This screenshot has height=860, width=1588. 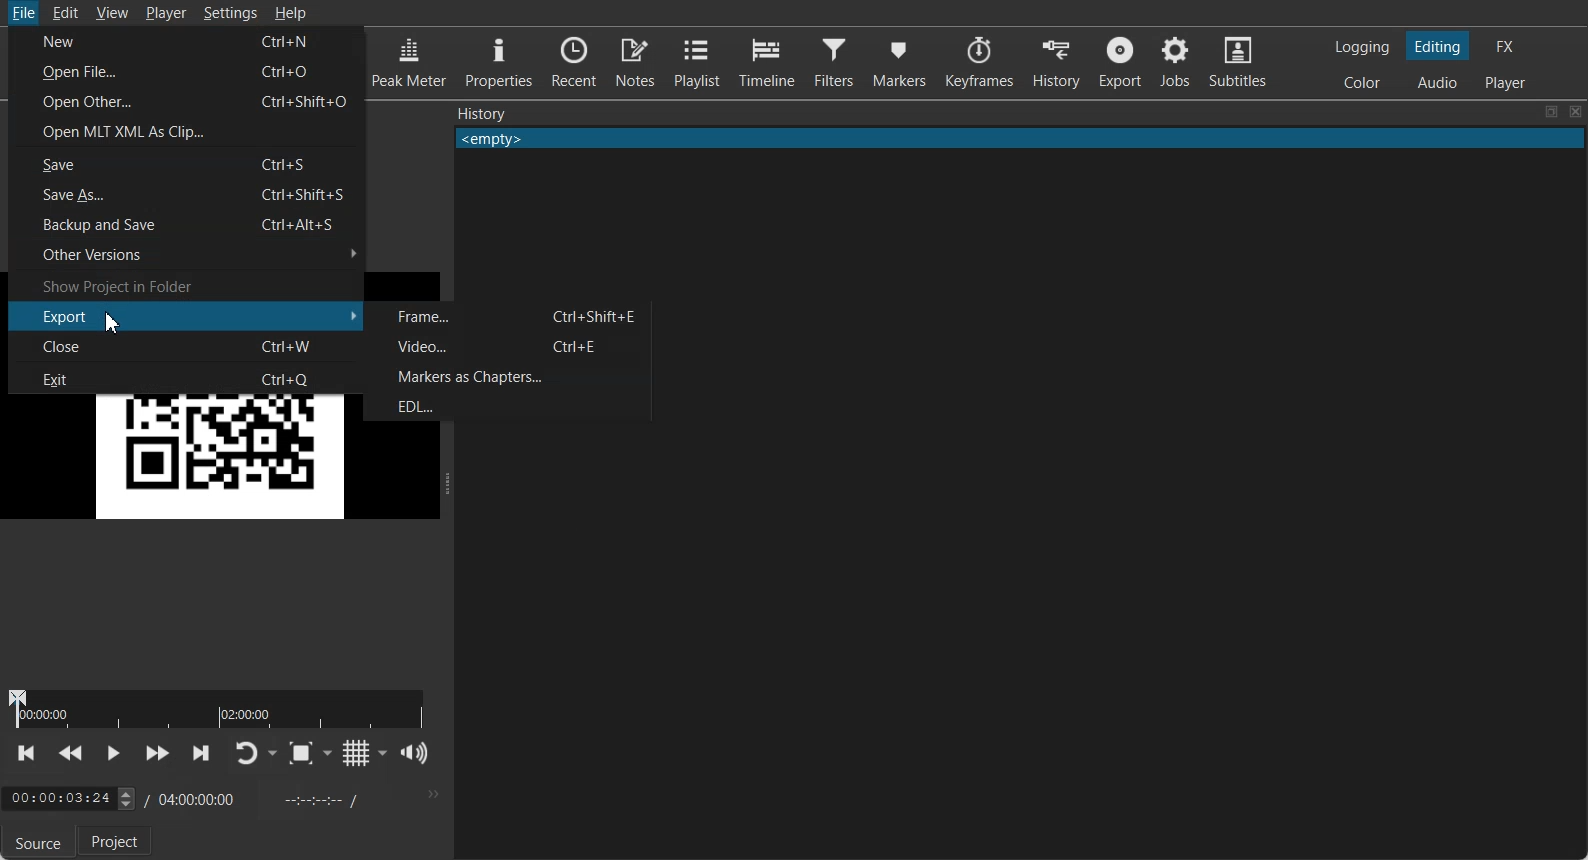 I want to click on duration, so click(x=213, y=710).